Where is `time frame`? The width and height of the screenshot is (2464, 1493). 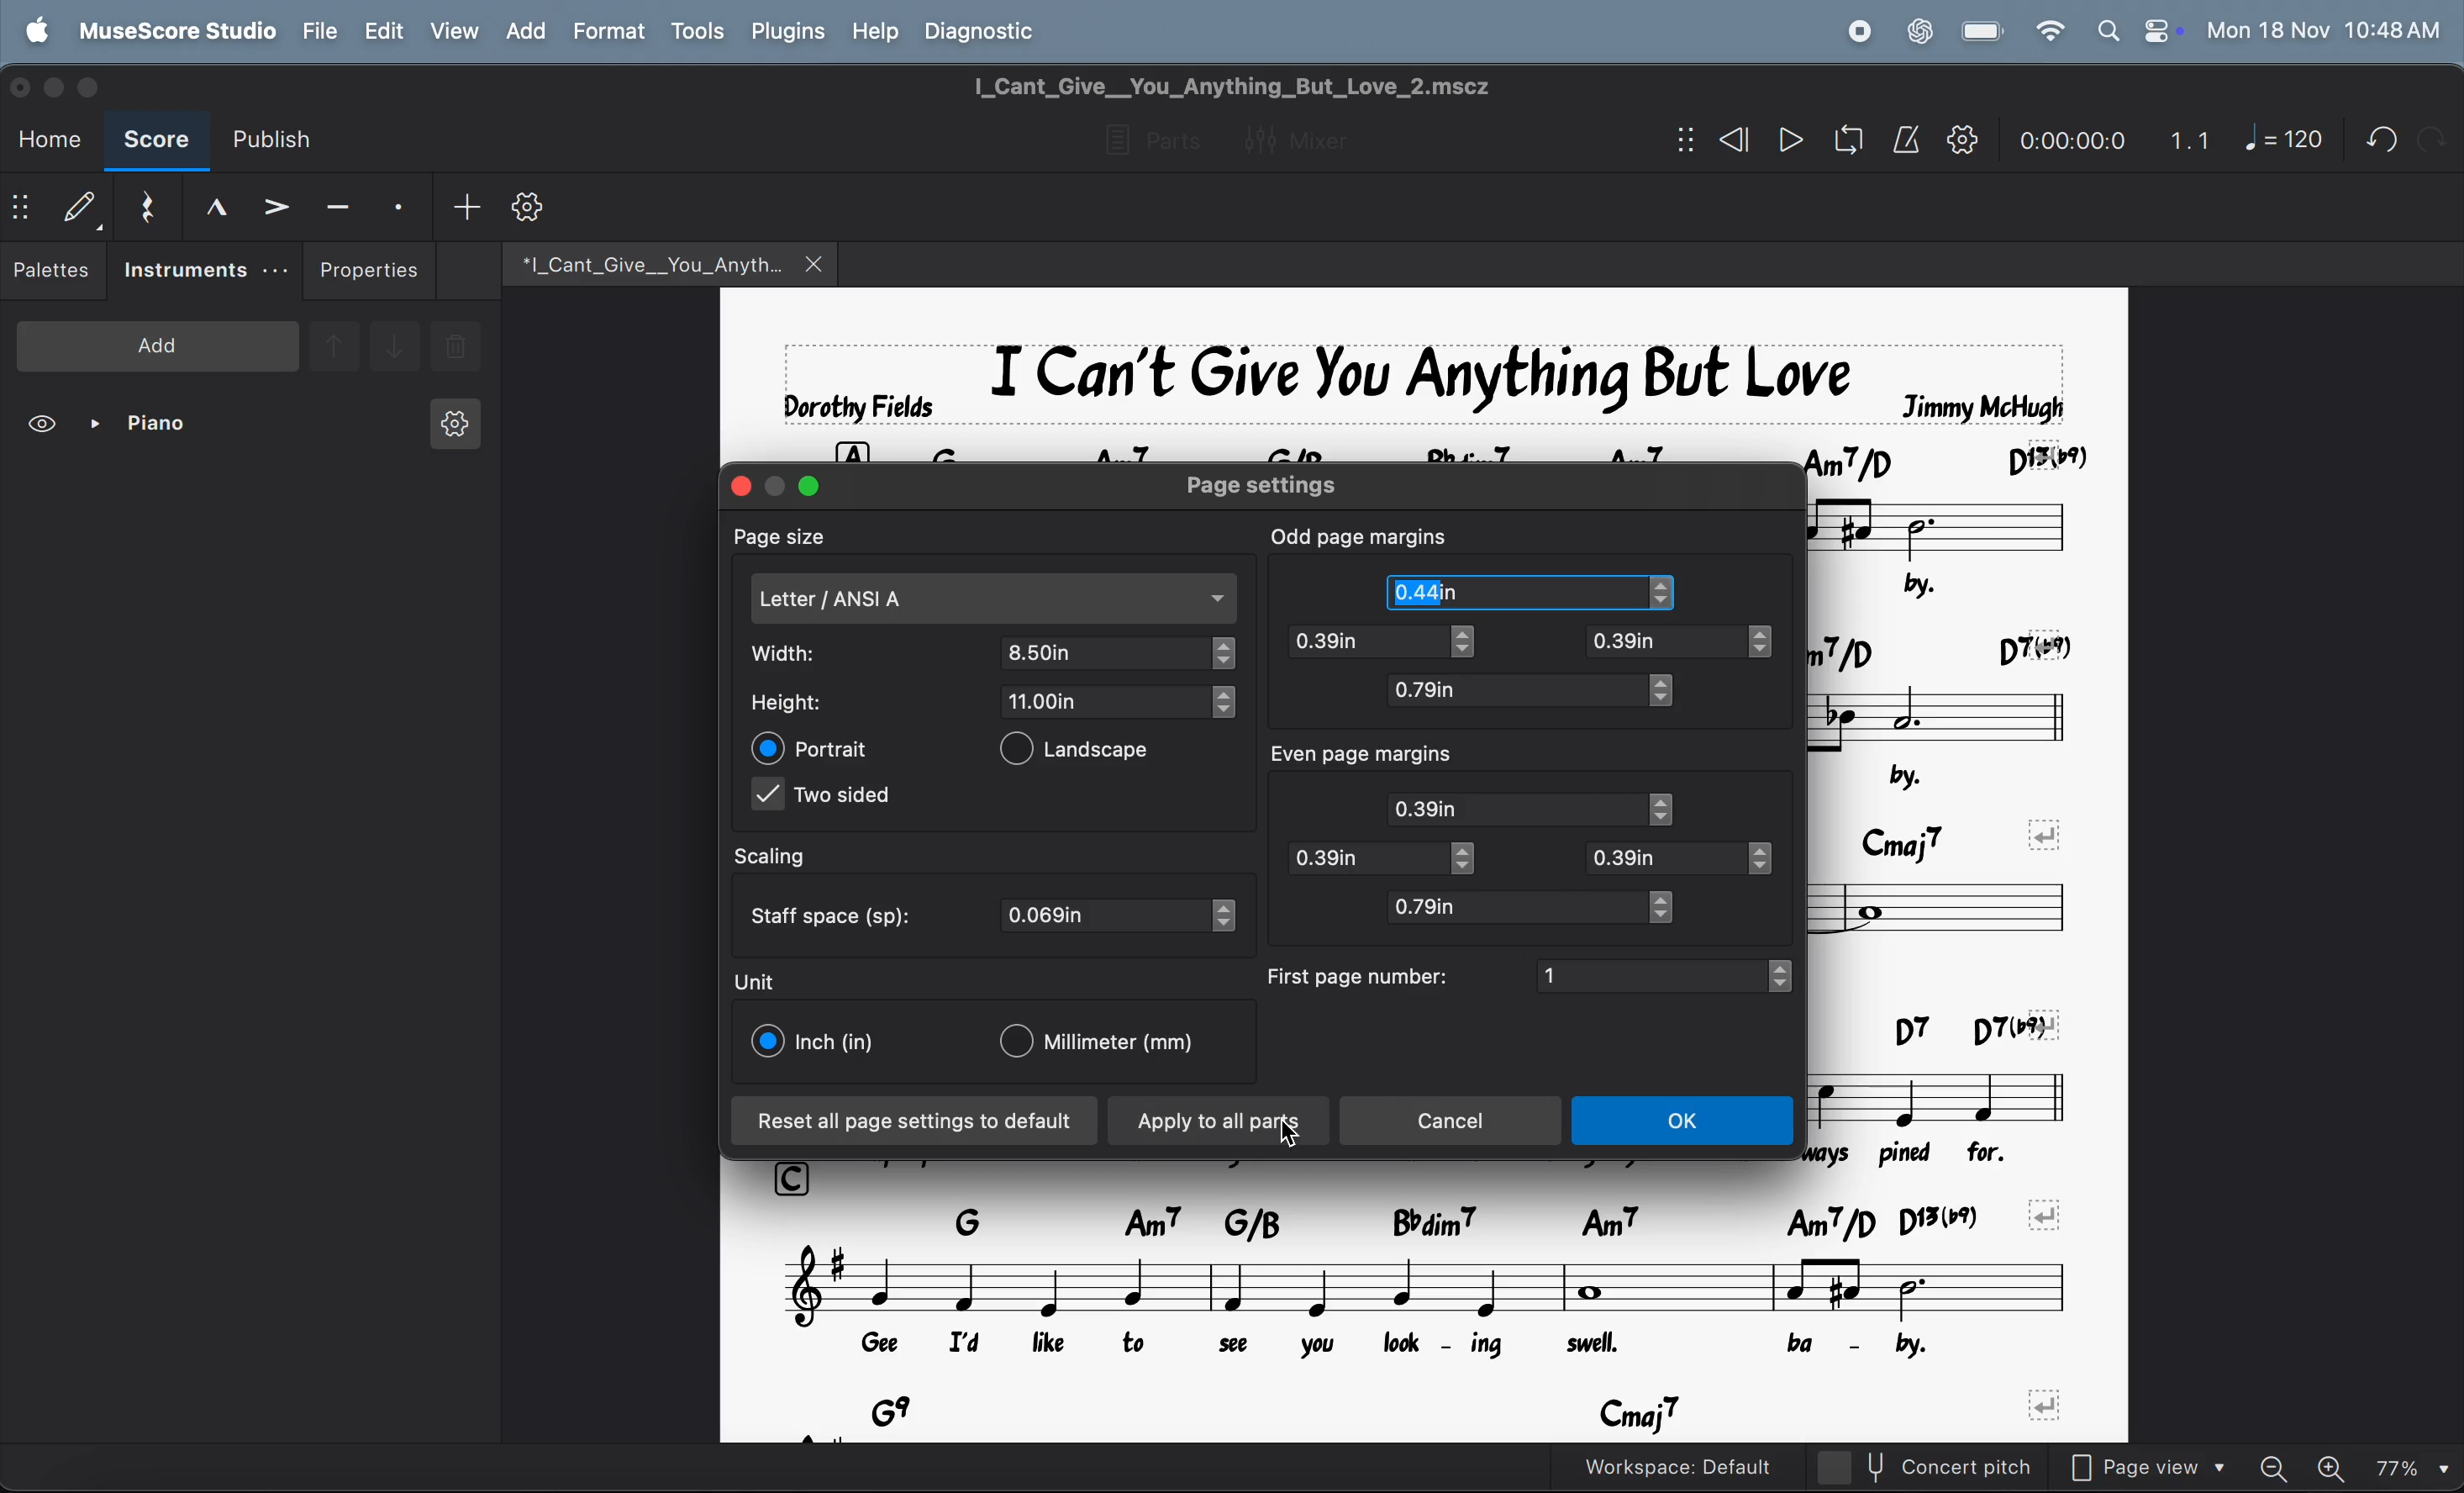 time frame is located at coordinates (2067, 135).